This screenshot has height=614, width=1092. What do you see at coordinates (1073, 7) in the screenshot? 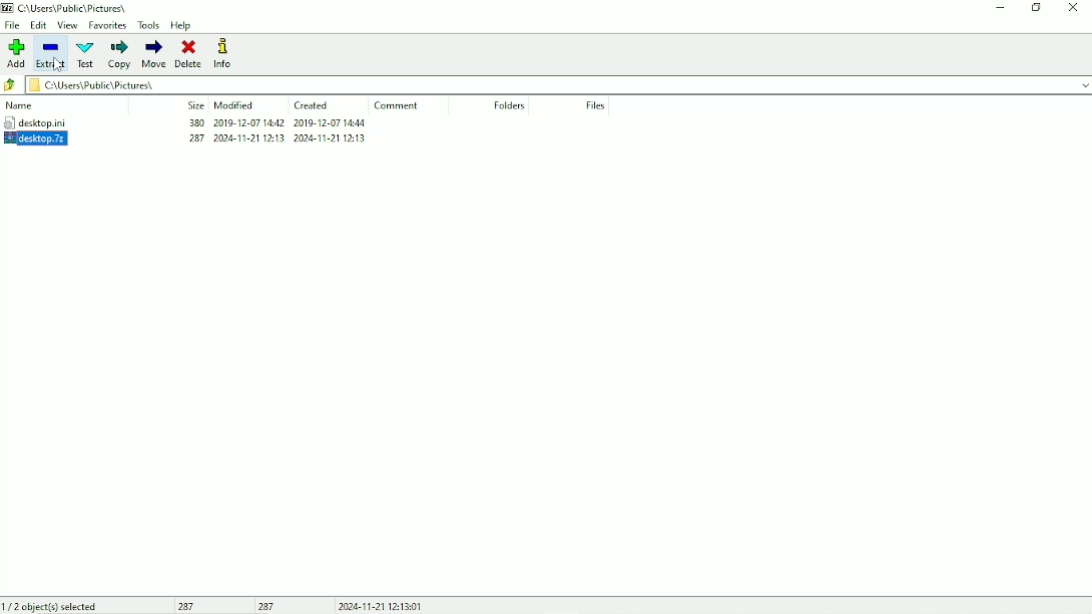
I see `Close` at bounding box center [1073, 7].